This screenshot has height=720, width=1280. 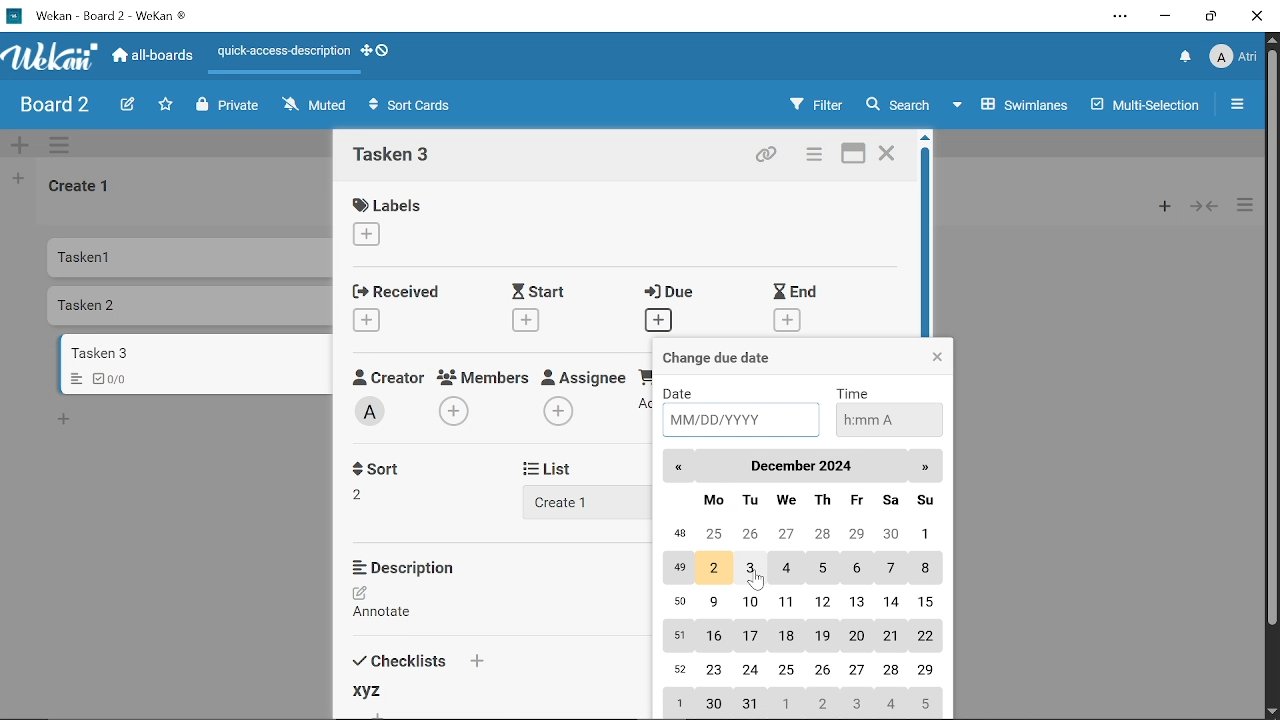 I want to click on Muted, so click(x=313, y=106).